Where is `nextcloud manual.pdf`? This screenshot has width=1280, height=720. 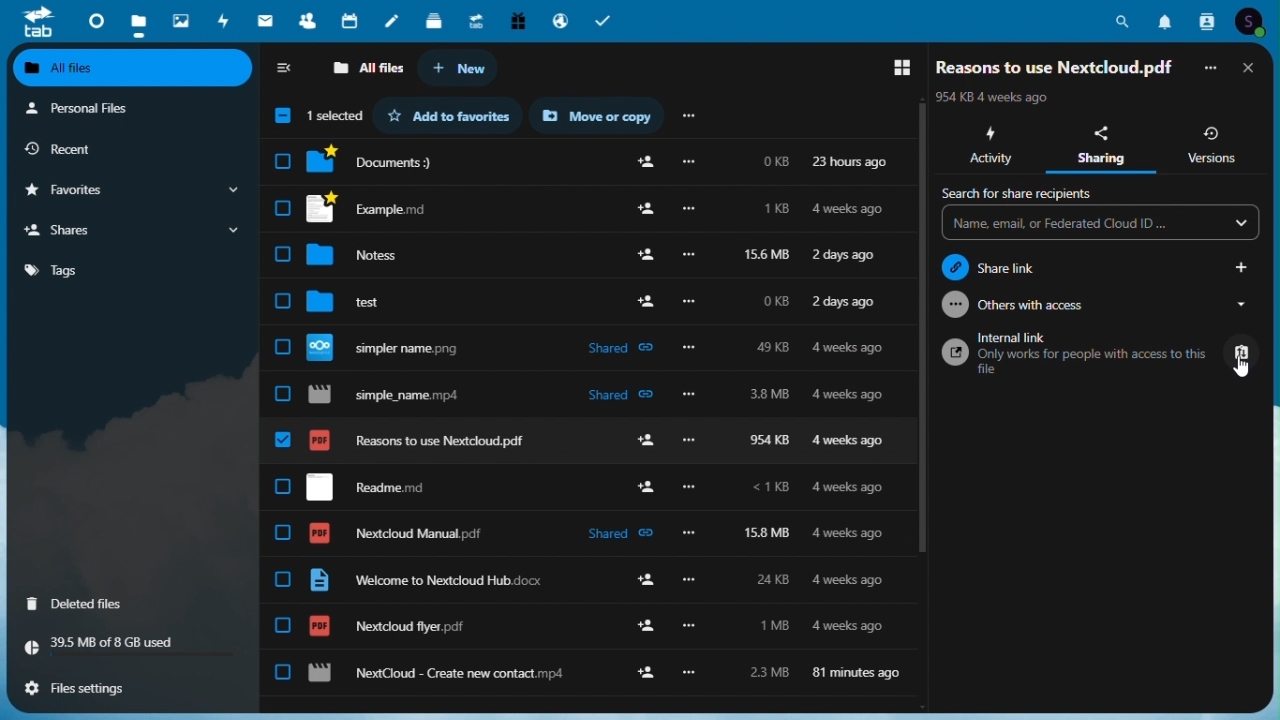 nextcloud manual.pdf is located at coordinates (399, 534).